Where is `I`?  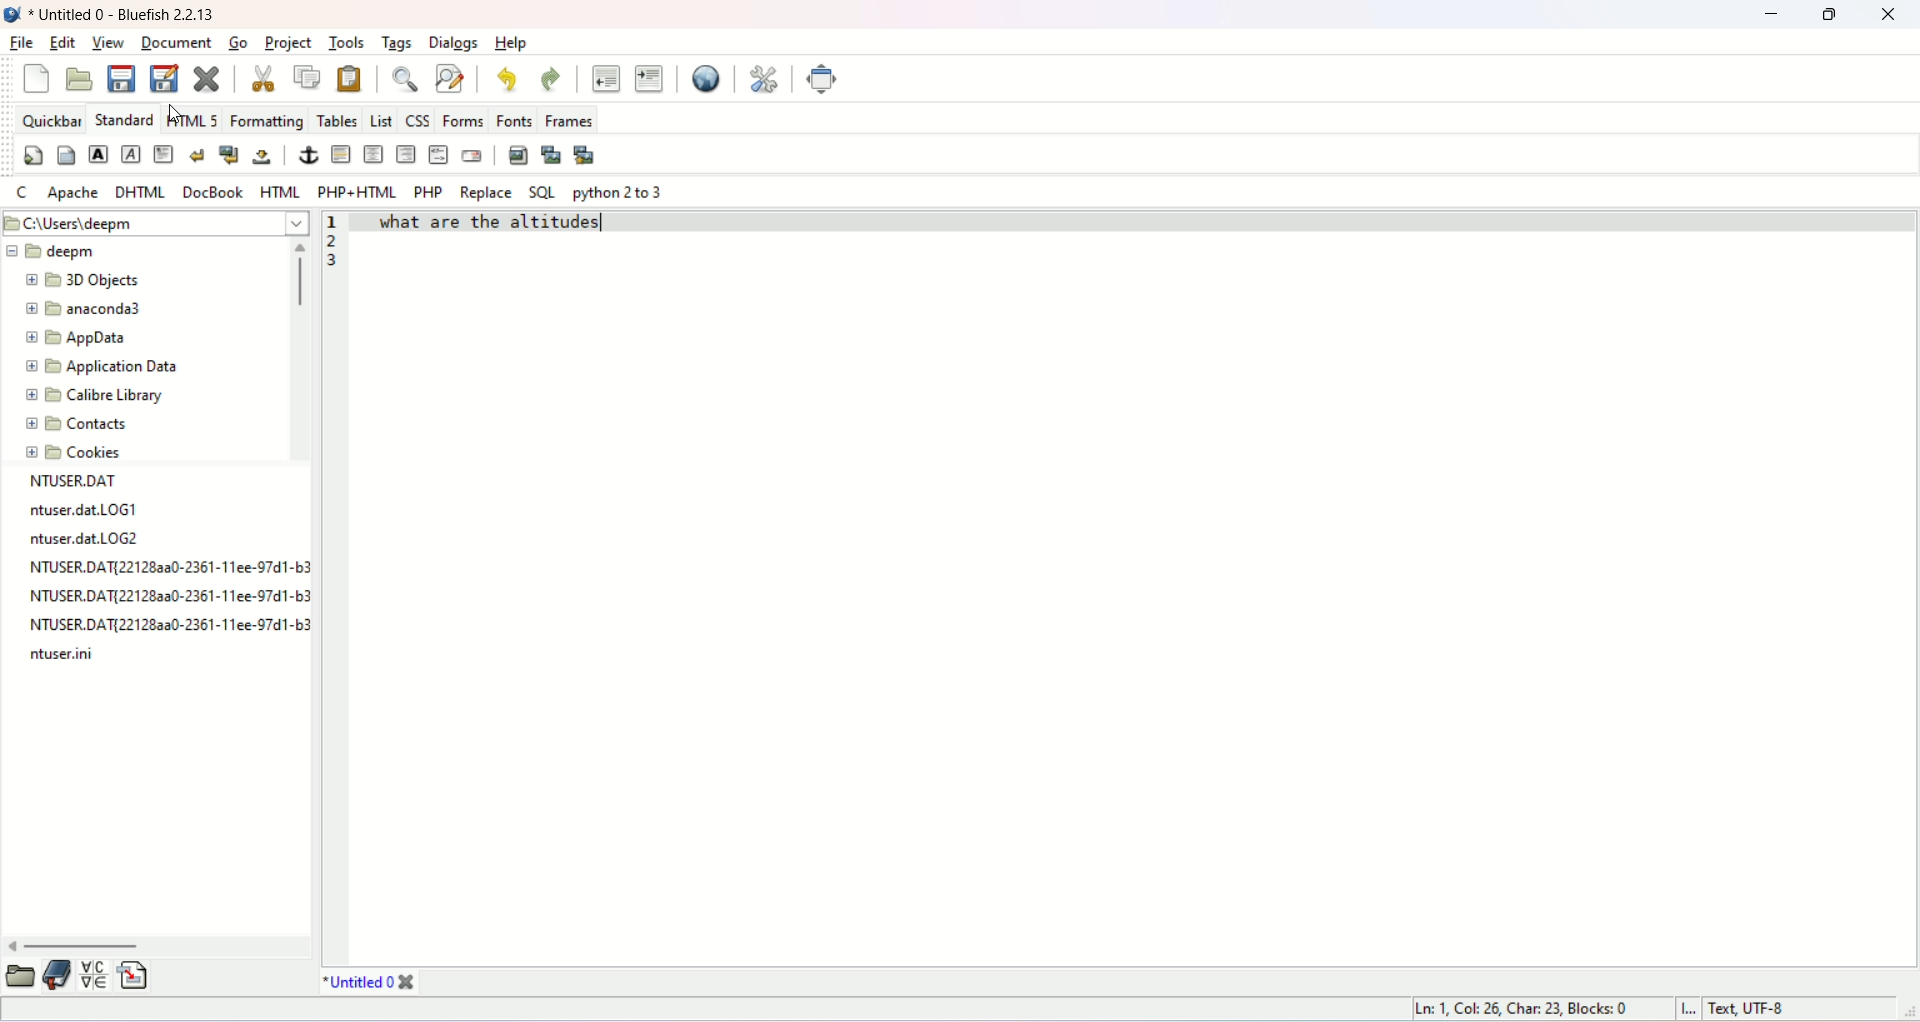 I is located at coordinates (1693, 1009).